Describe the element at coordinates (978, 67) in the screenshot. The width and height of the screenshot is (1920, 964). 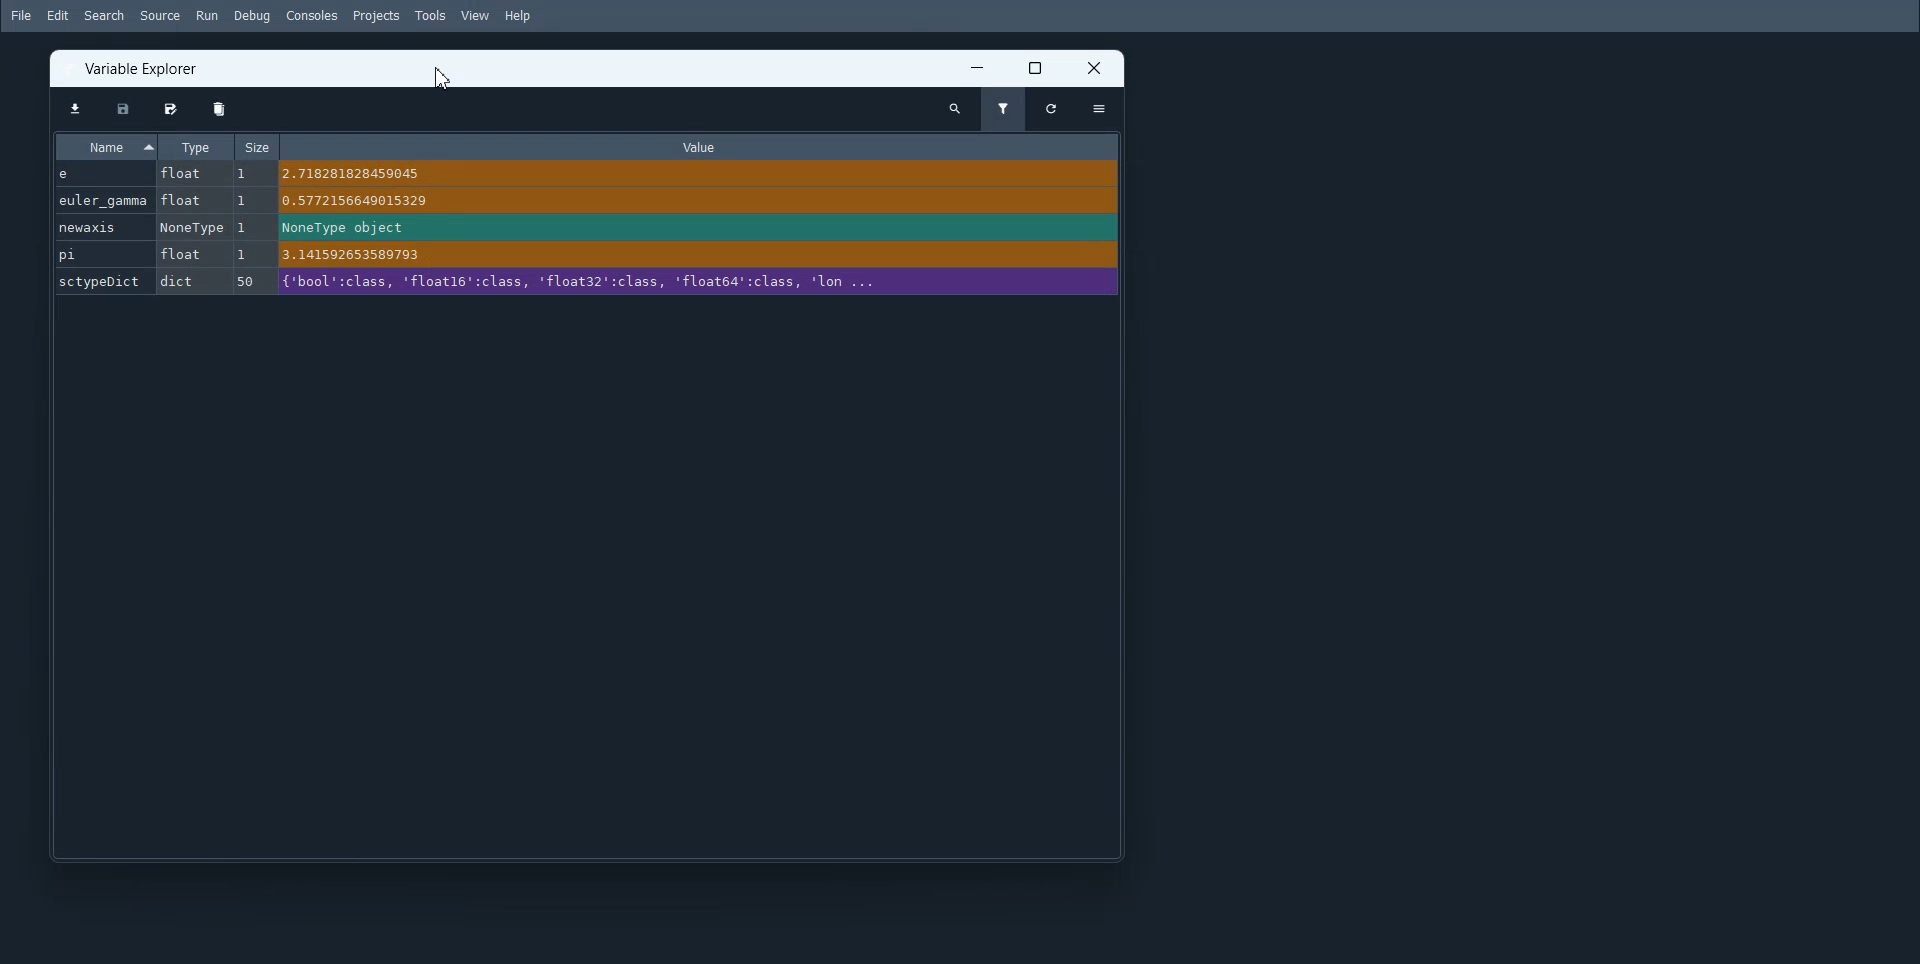
I see `Minimize` at that location.